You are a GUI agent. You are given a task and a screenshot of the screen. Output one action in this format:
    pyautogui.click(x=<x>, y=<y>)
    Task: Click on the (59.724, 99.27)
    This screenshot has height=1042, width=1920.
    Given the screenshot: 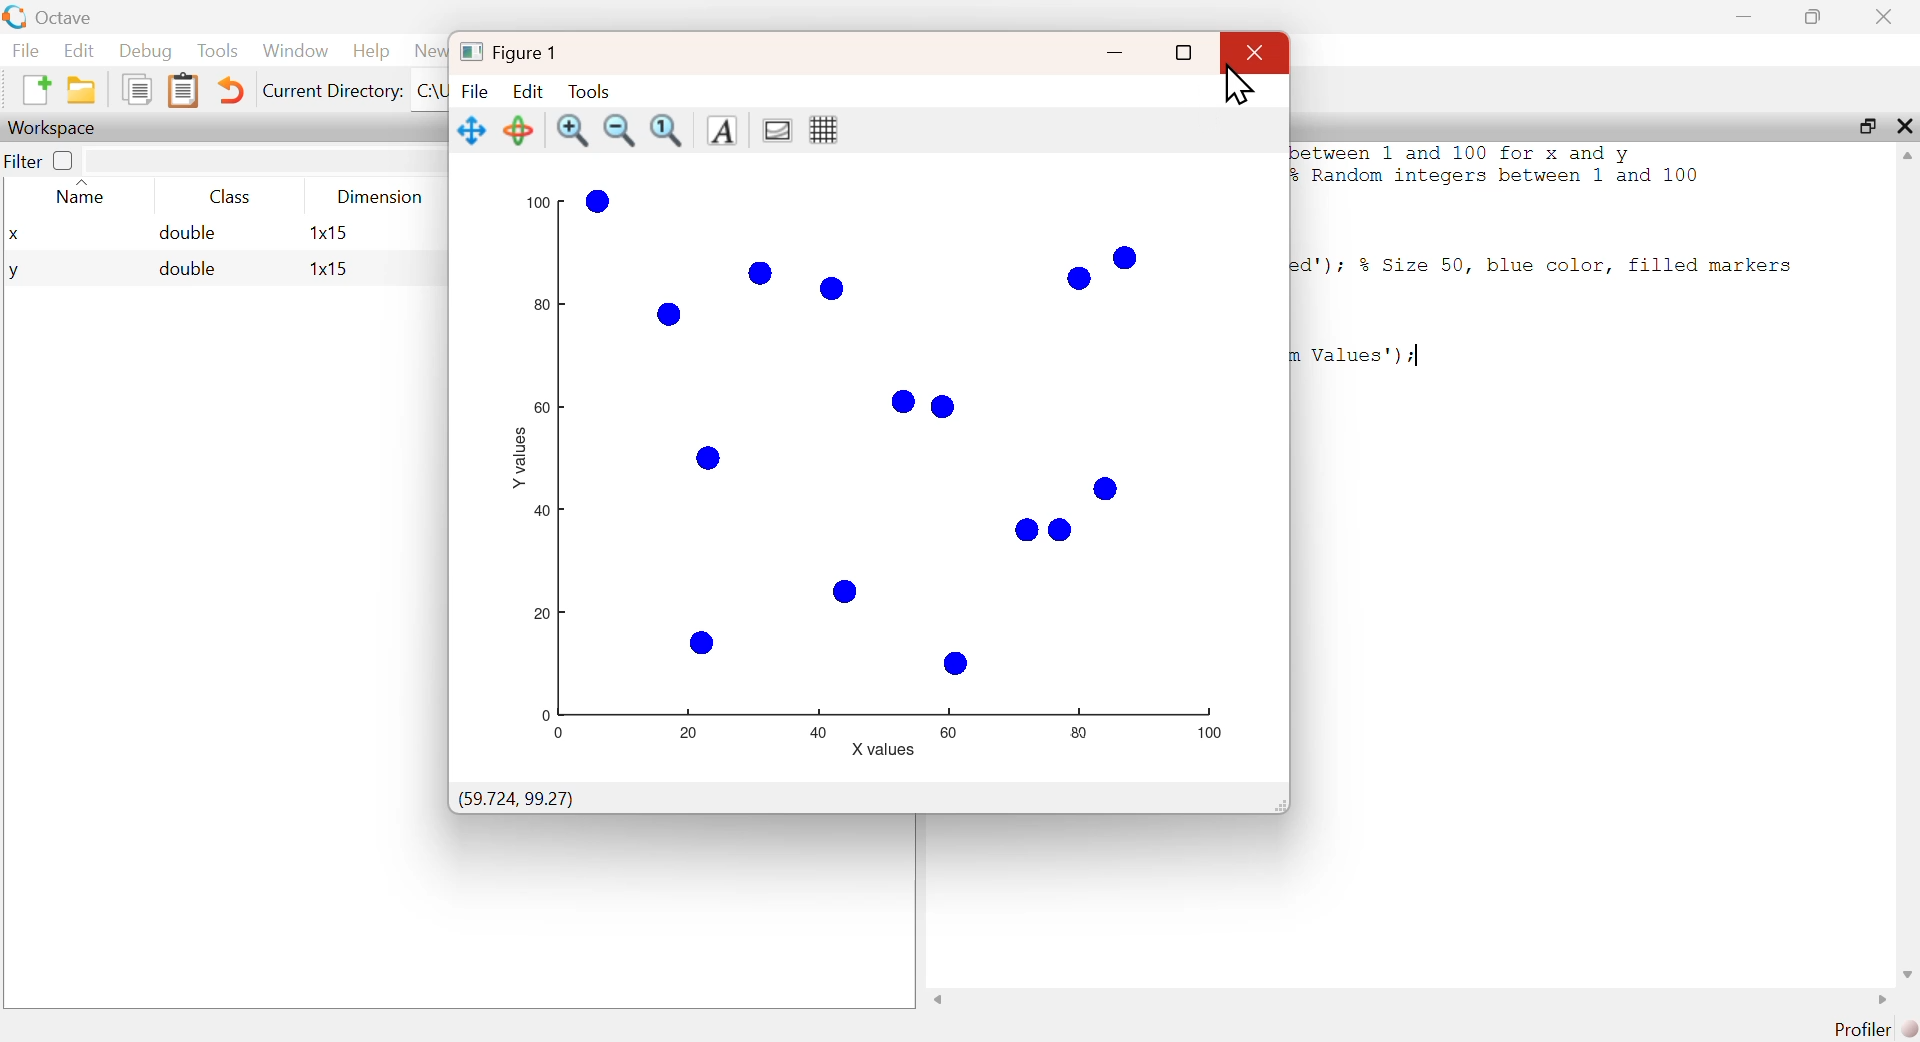 What is the action you would take?
    pyautogui.click(x=516, y=800)
    